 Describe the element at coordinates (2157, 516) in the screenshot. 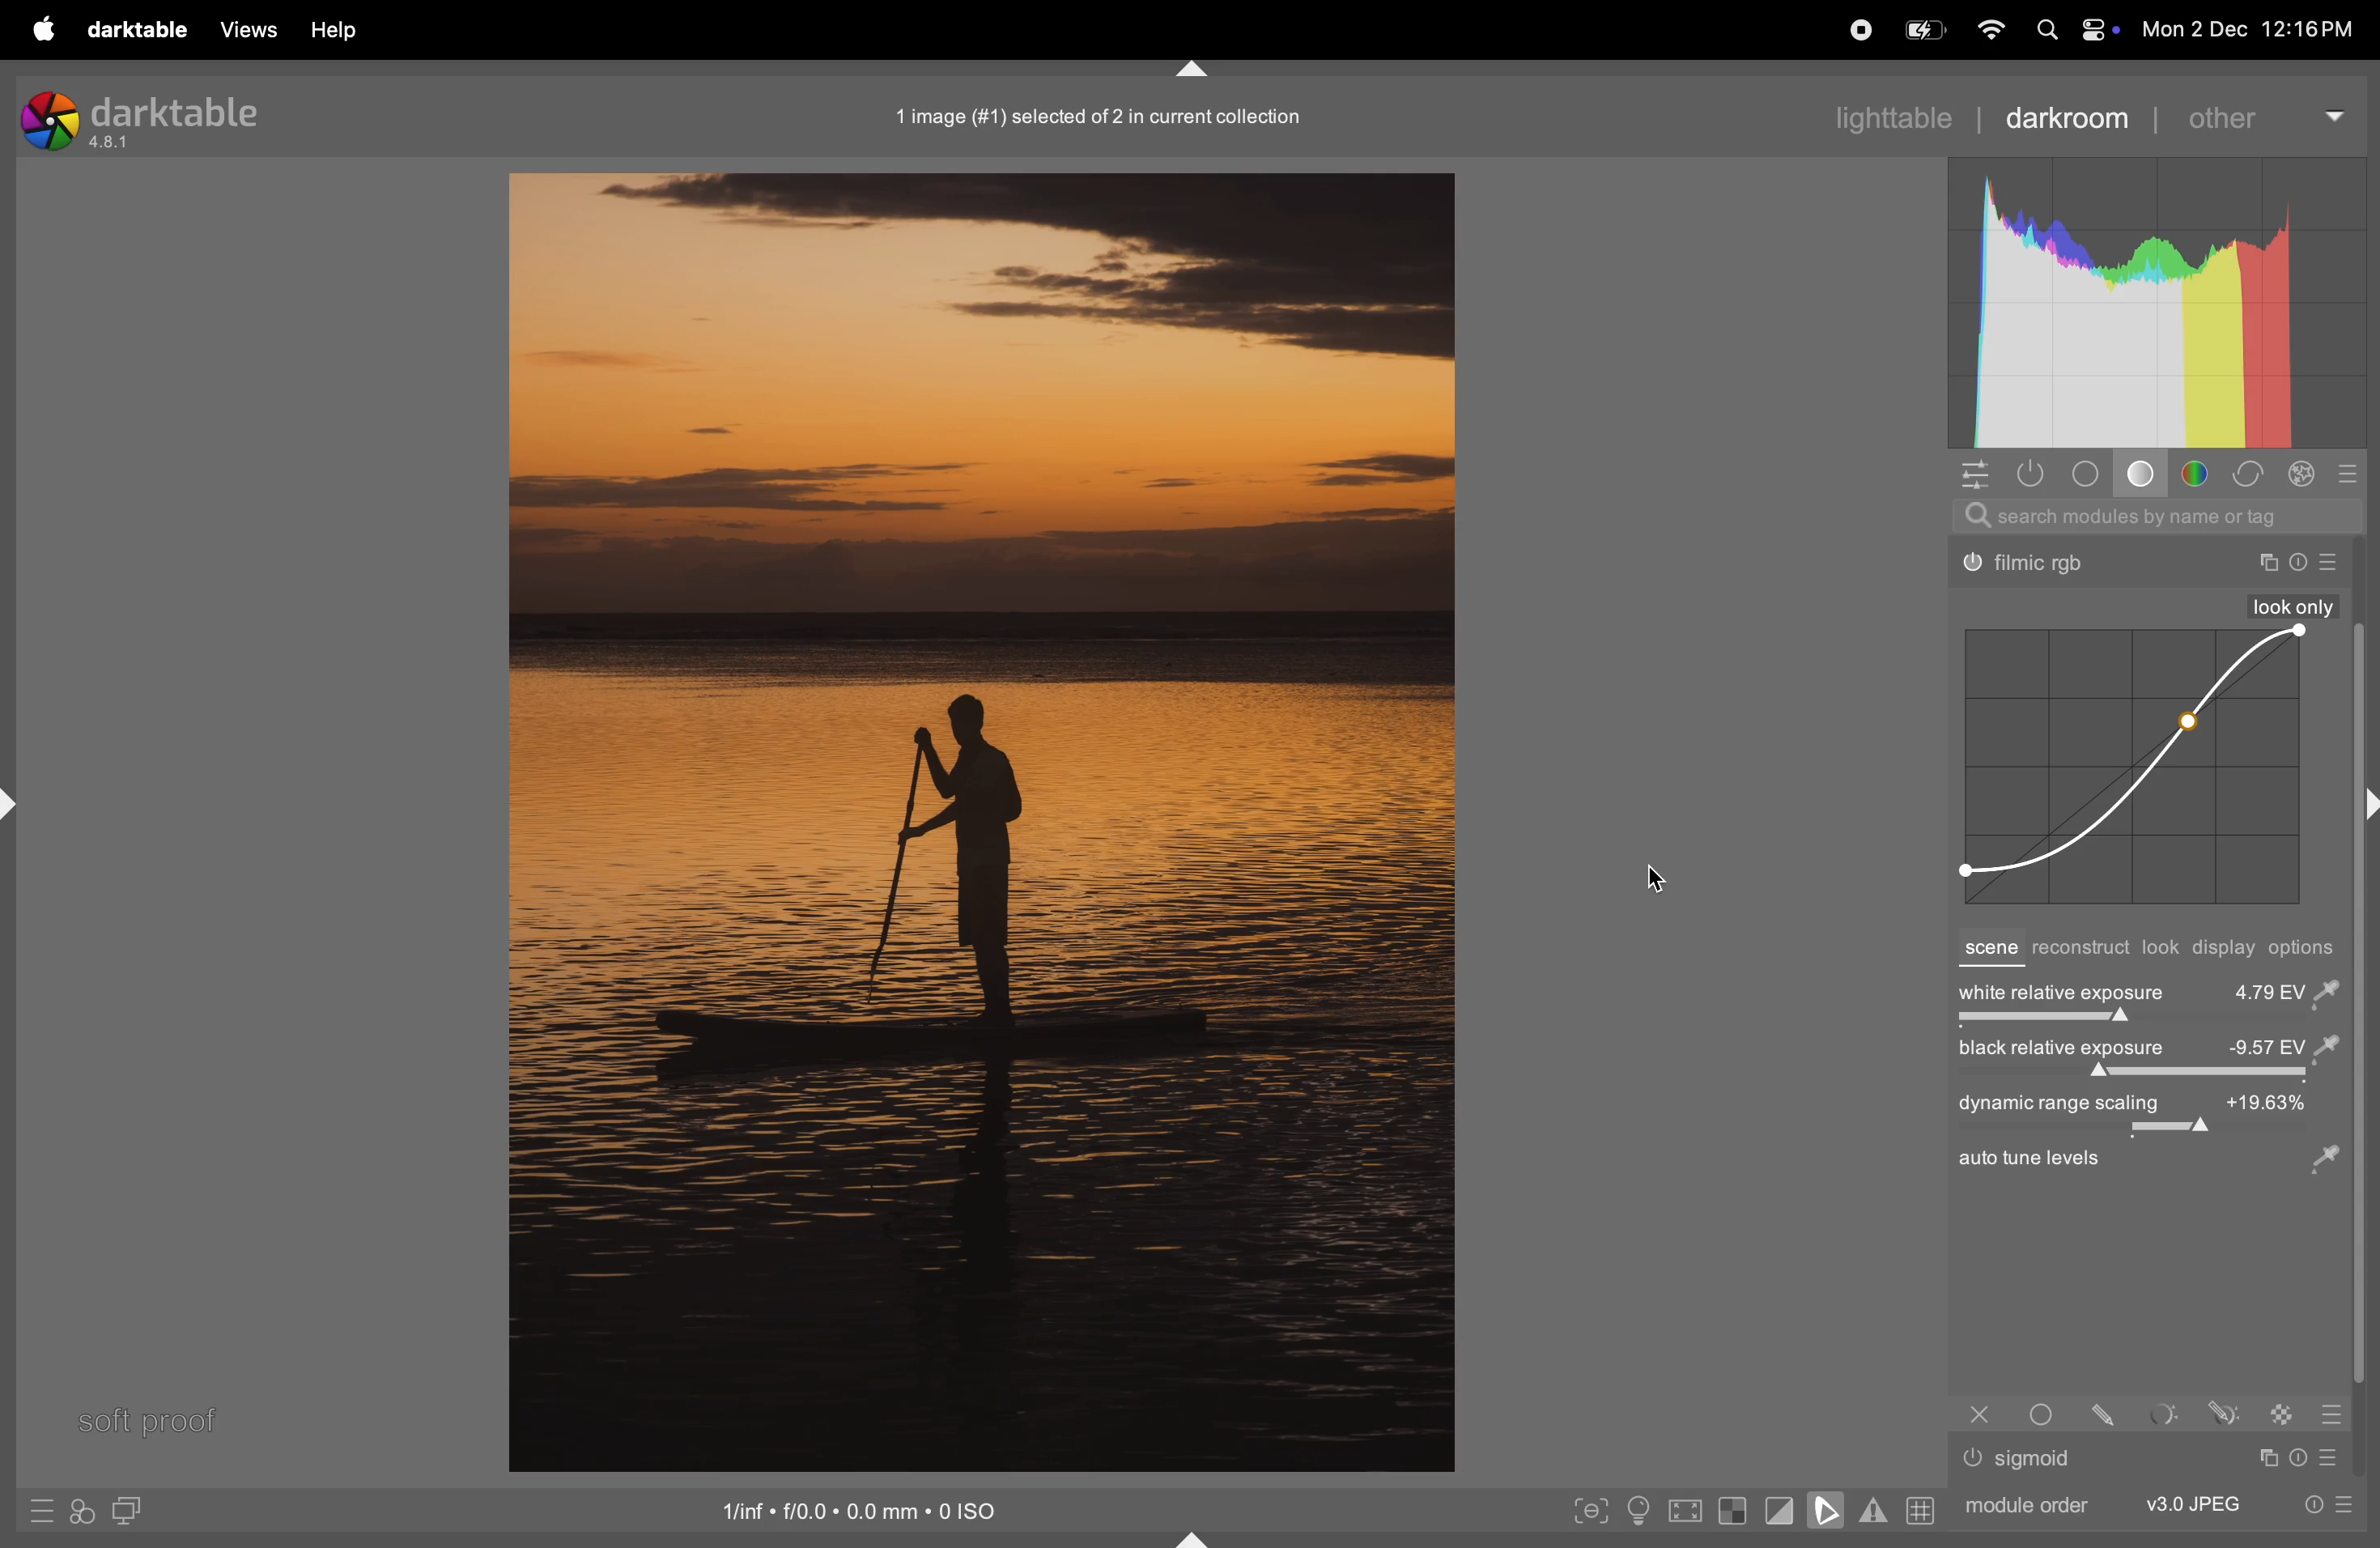

I see `searchbar` at that location.